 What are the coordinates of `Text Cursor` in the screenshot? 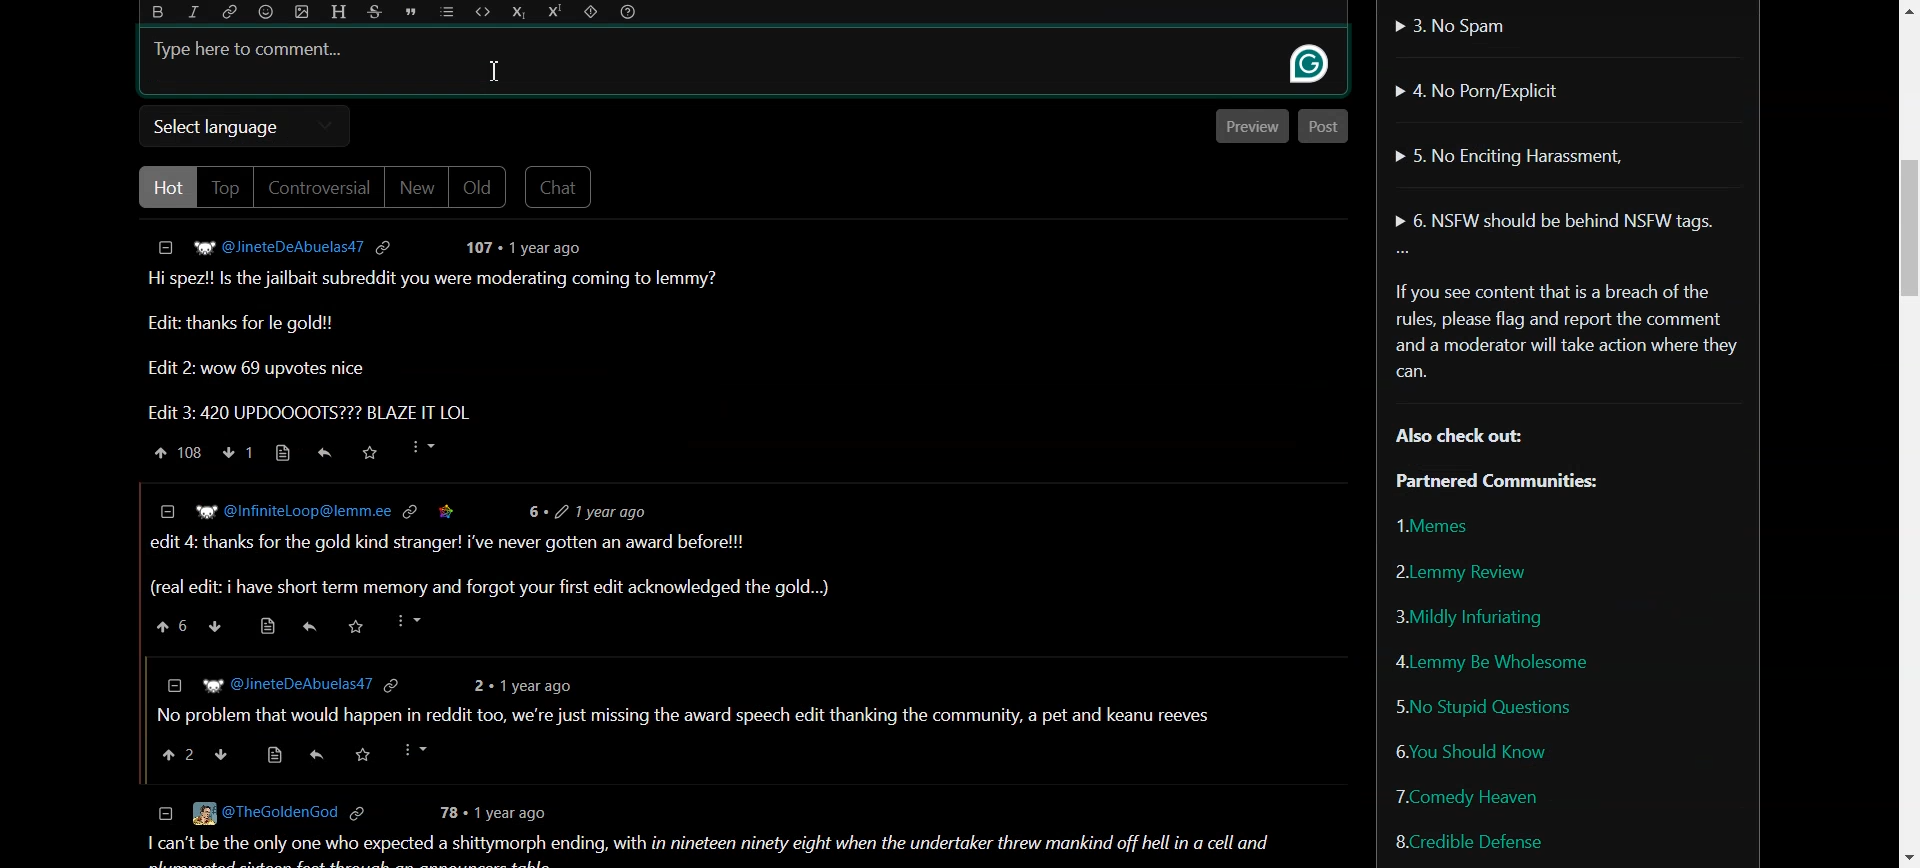 It's located at (497, 70).